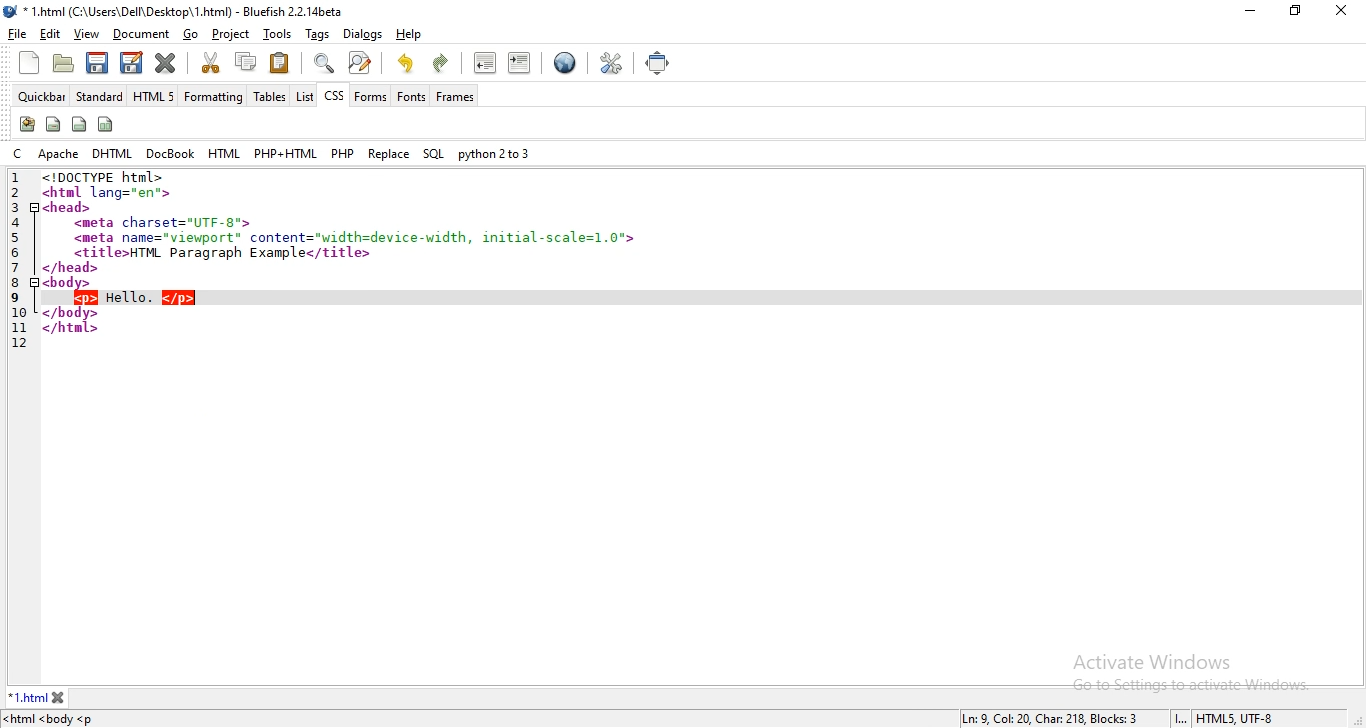  I want to click on dhtml, so click(111, 153).